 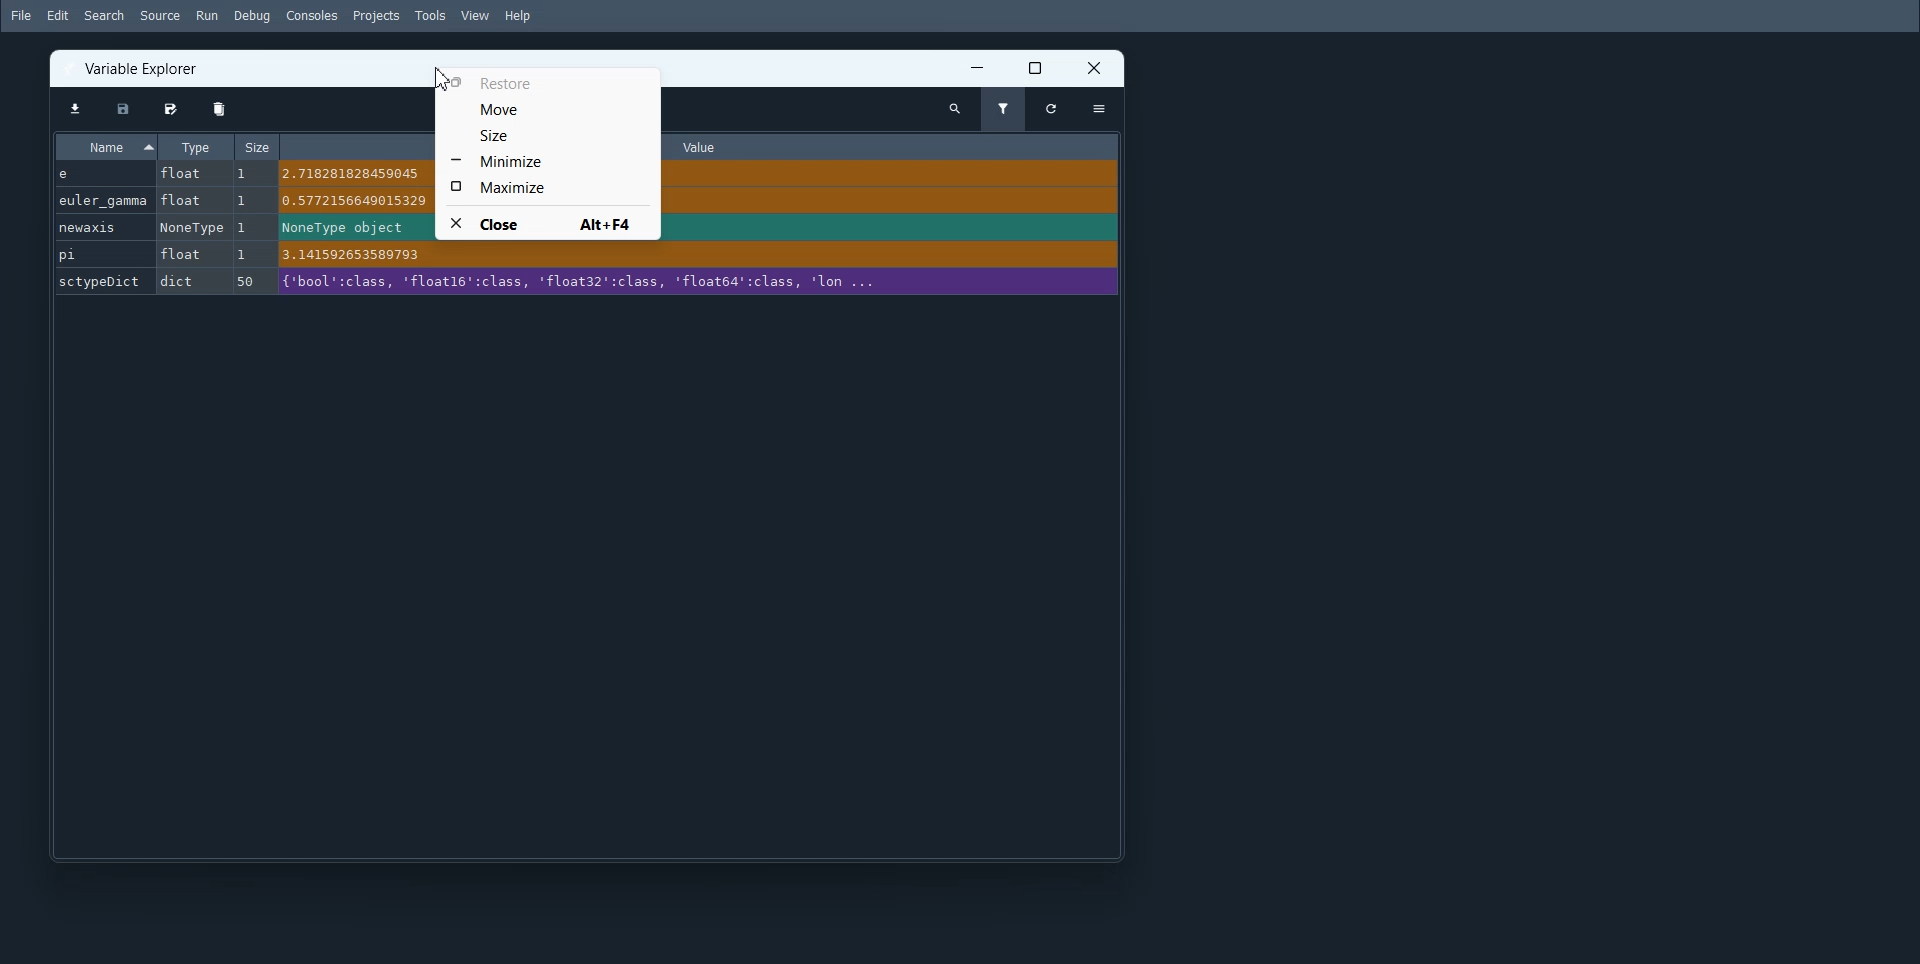 What do you see at coordinates (518, 16) in the screenshot?
I see `Help` at bounding box center [518, 16].